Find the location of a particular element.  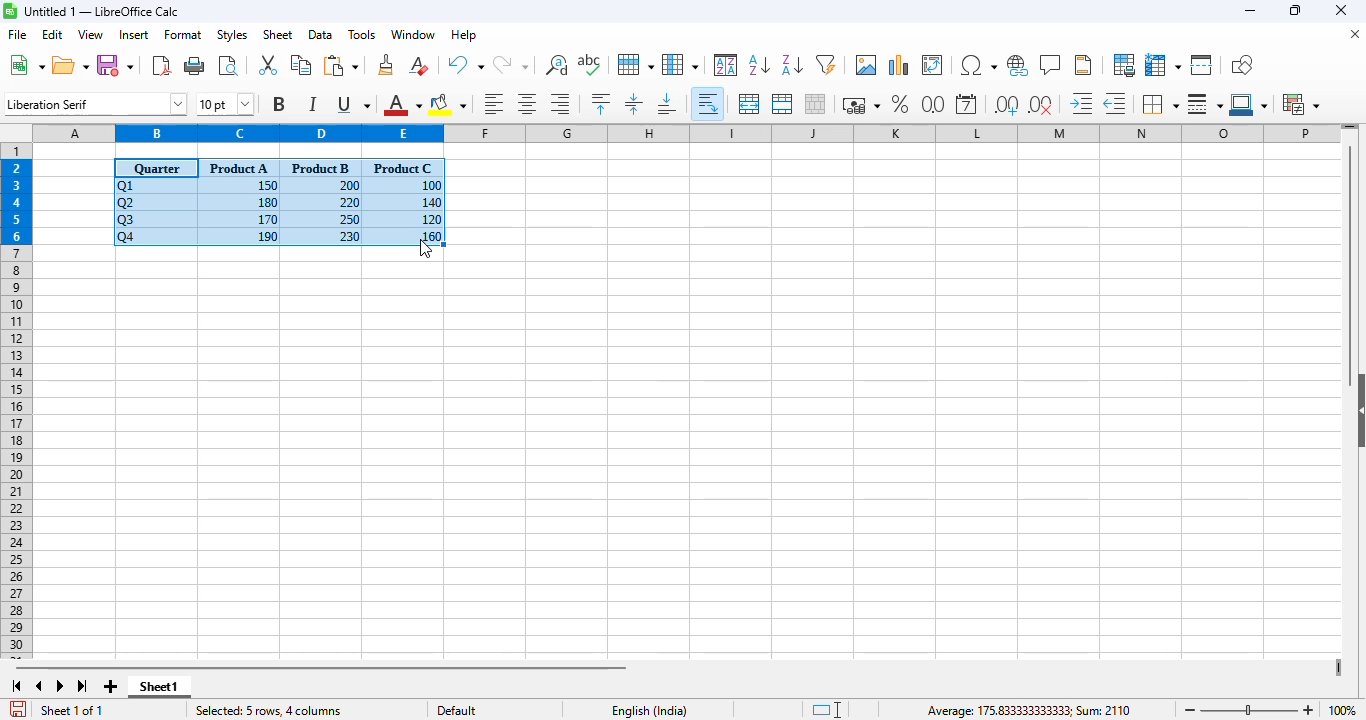

sort descending is located at coordinates (793, 65).